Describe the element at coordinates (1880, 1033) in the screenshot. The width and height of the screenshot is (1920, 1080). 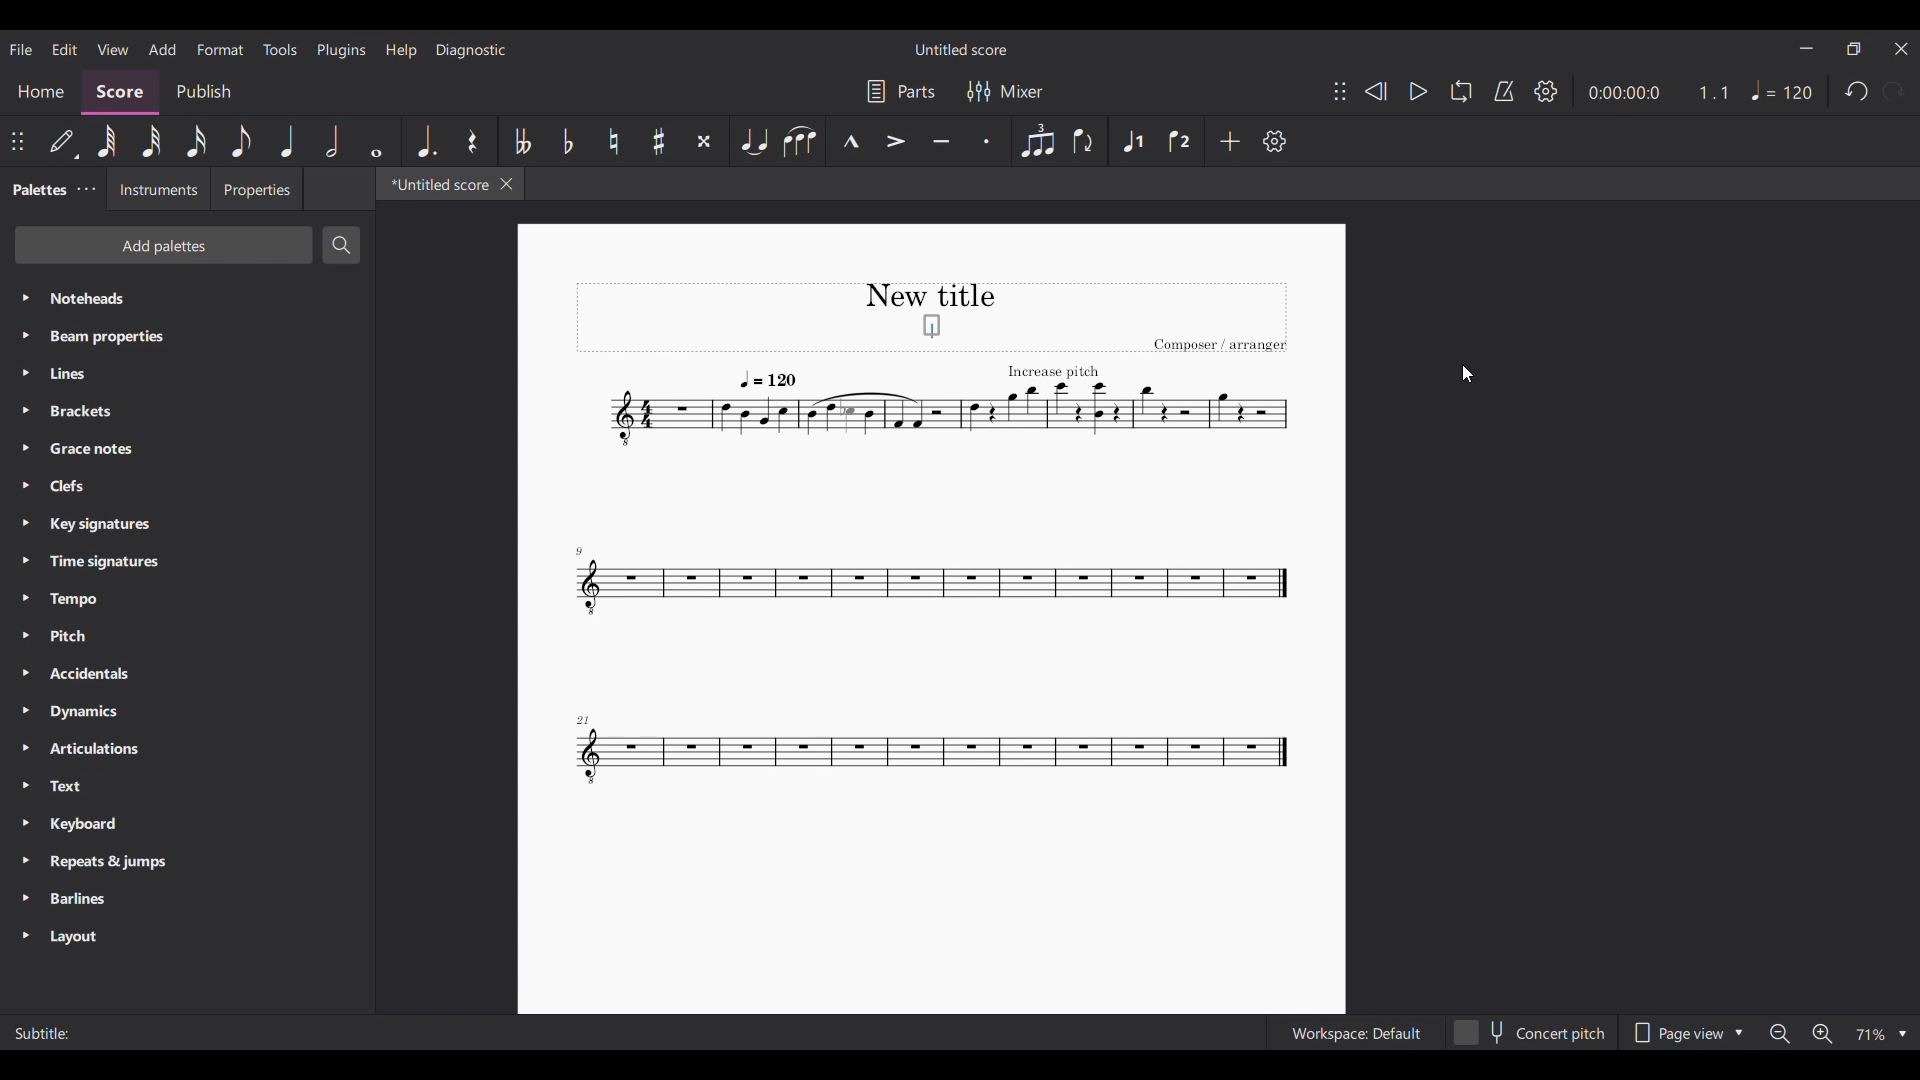
I see `Zoom options` at that location.